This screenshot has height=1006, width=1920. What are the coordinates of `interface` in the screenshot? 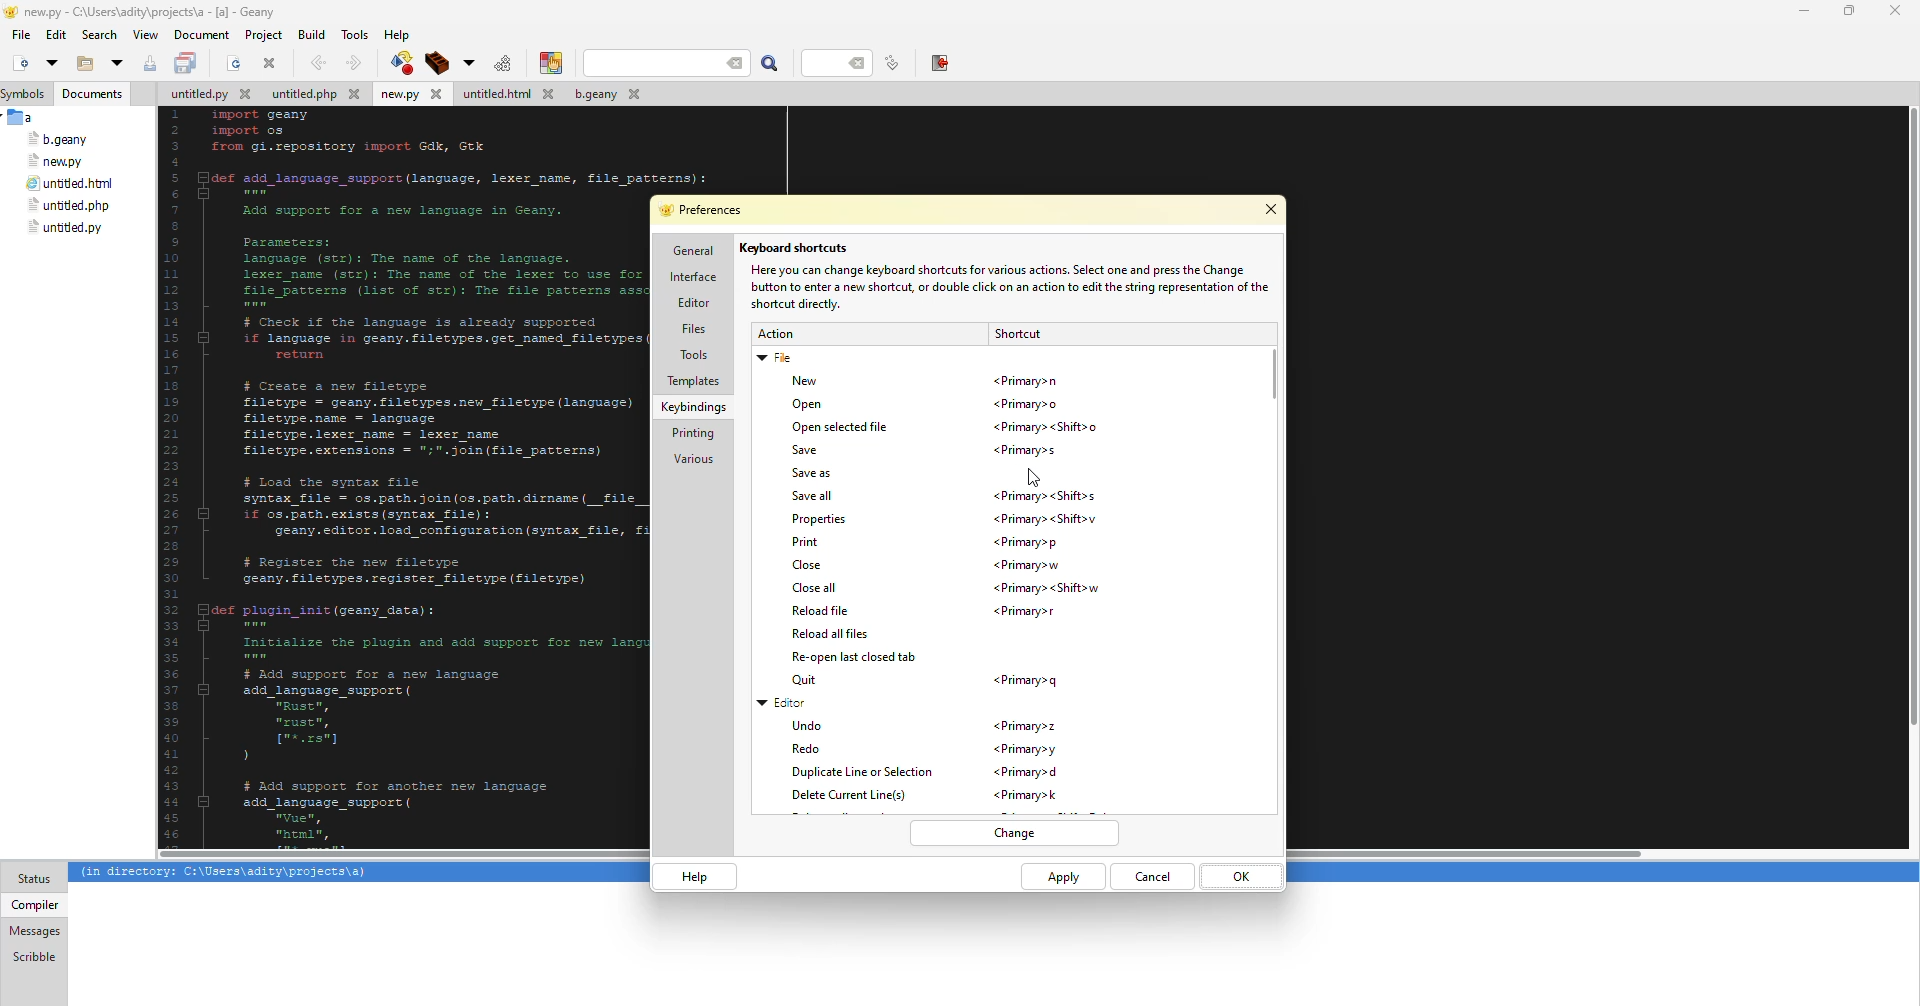 It's located at (693, 277).